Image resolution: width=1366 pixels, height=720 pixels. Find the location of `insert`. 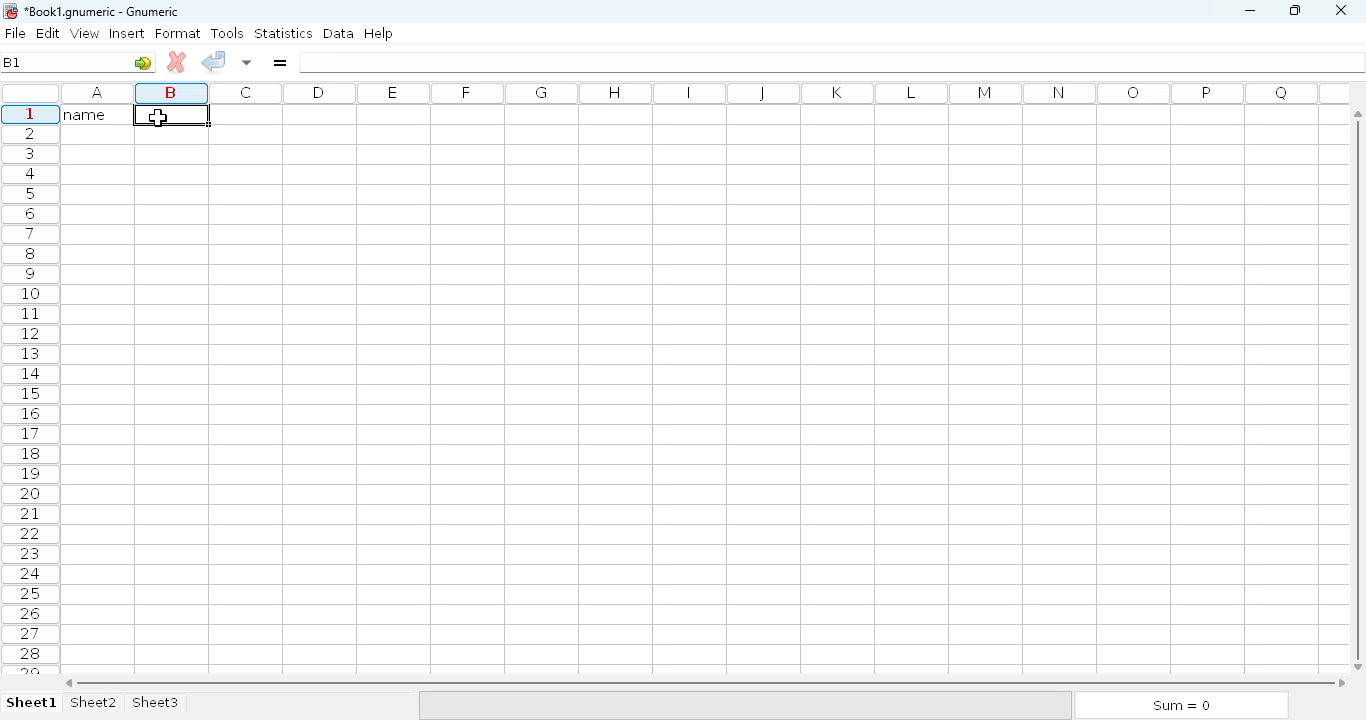

insert is located at coordinates (127, 33).